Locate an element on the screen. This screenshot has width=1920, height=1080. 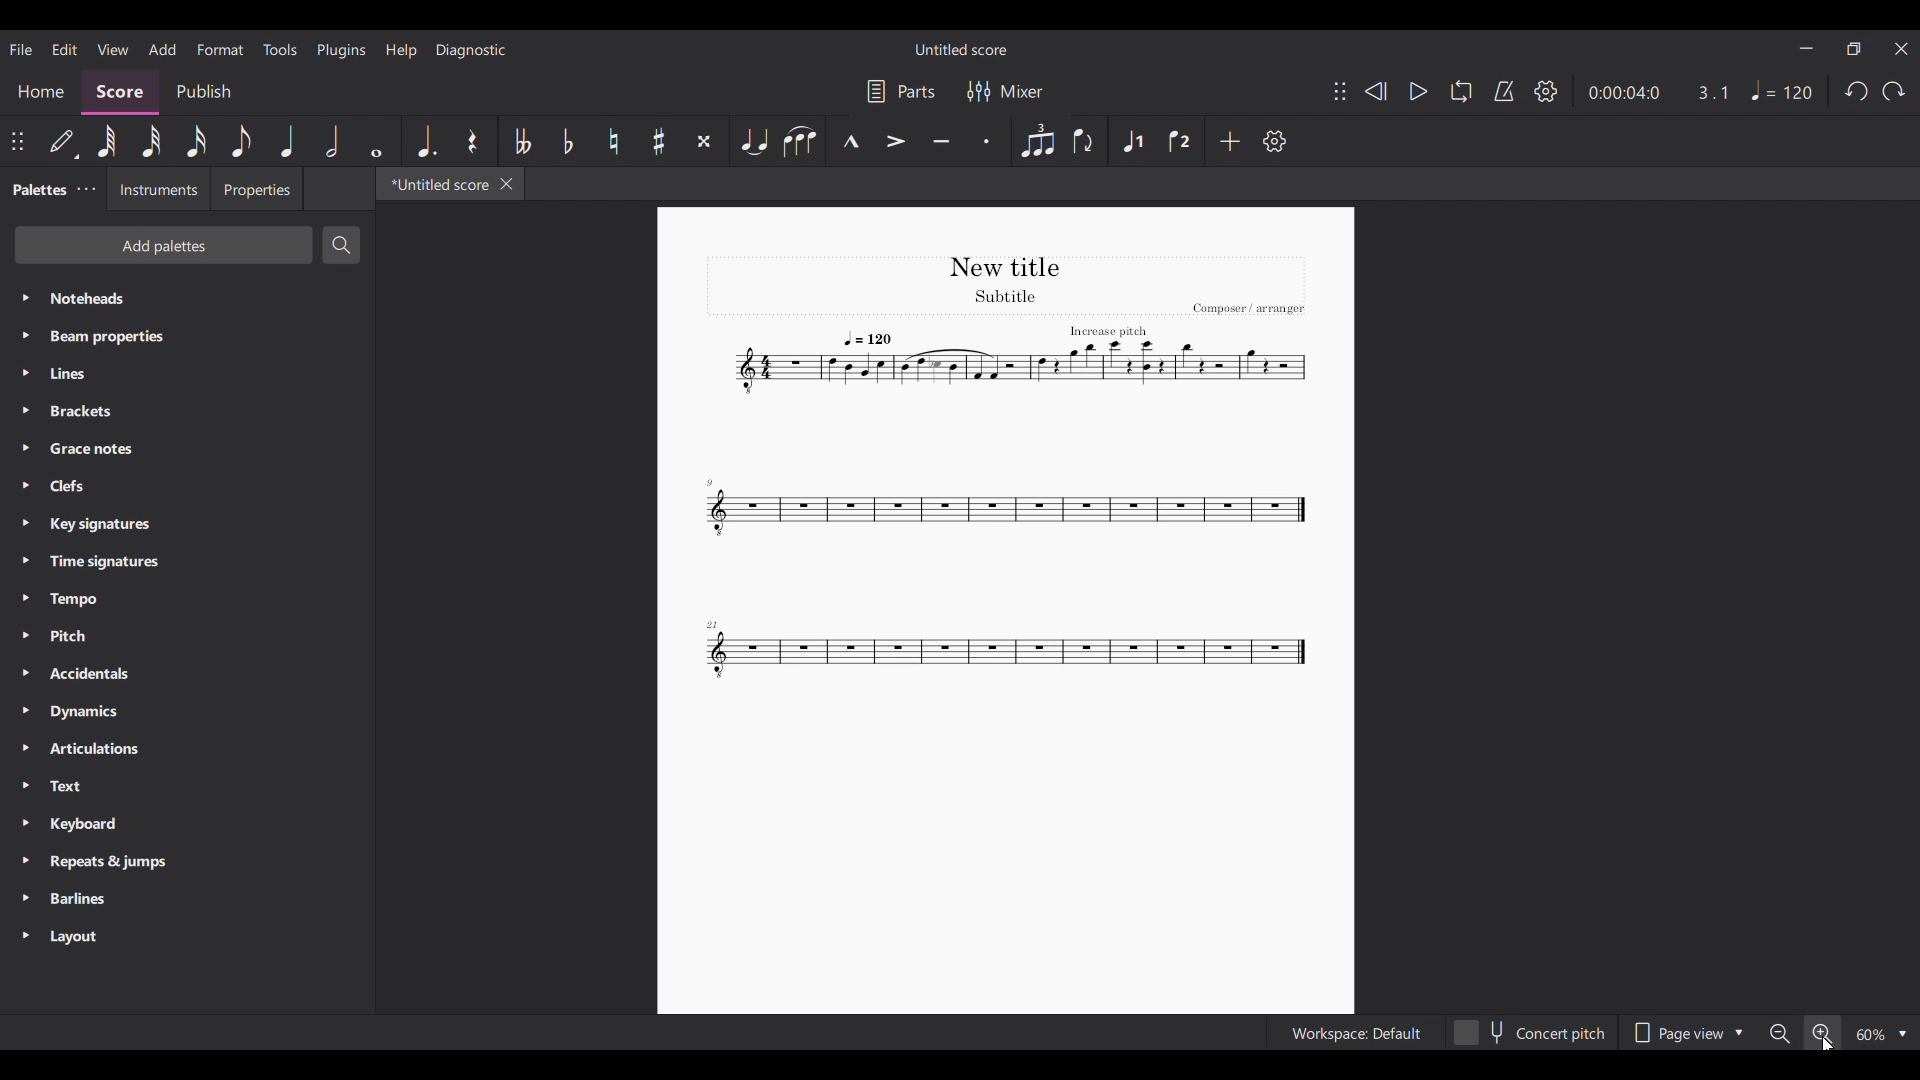
64th note is located at coordinates (108, 142).